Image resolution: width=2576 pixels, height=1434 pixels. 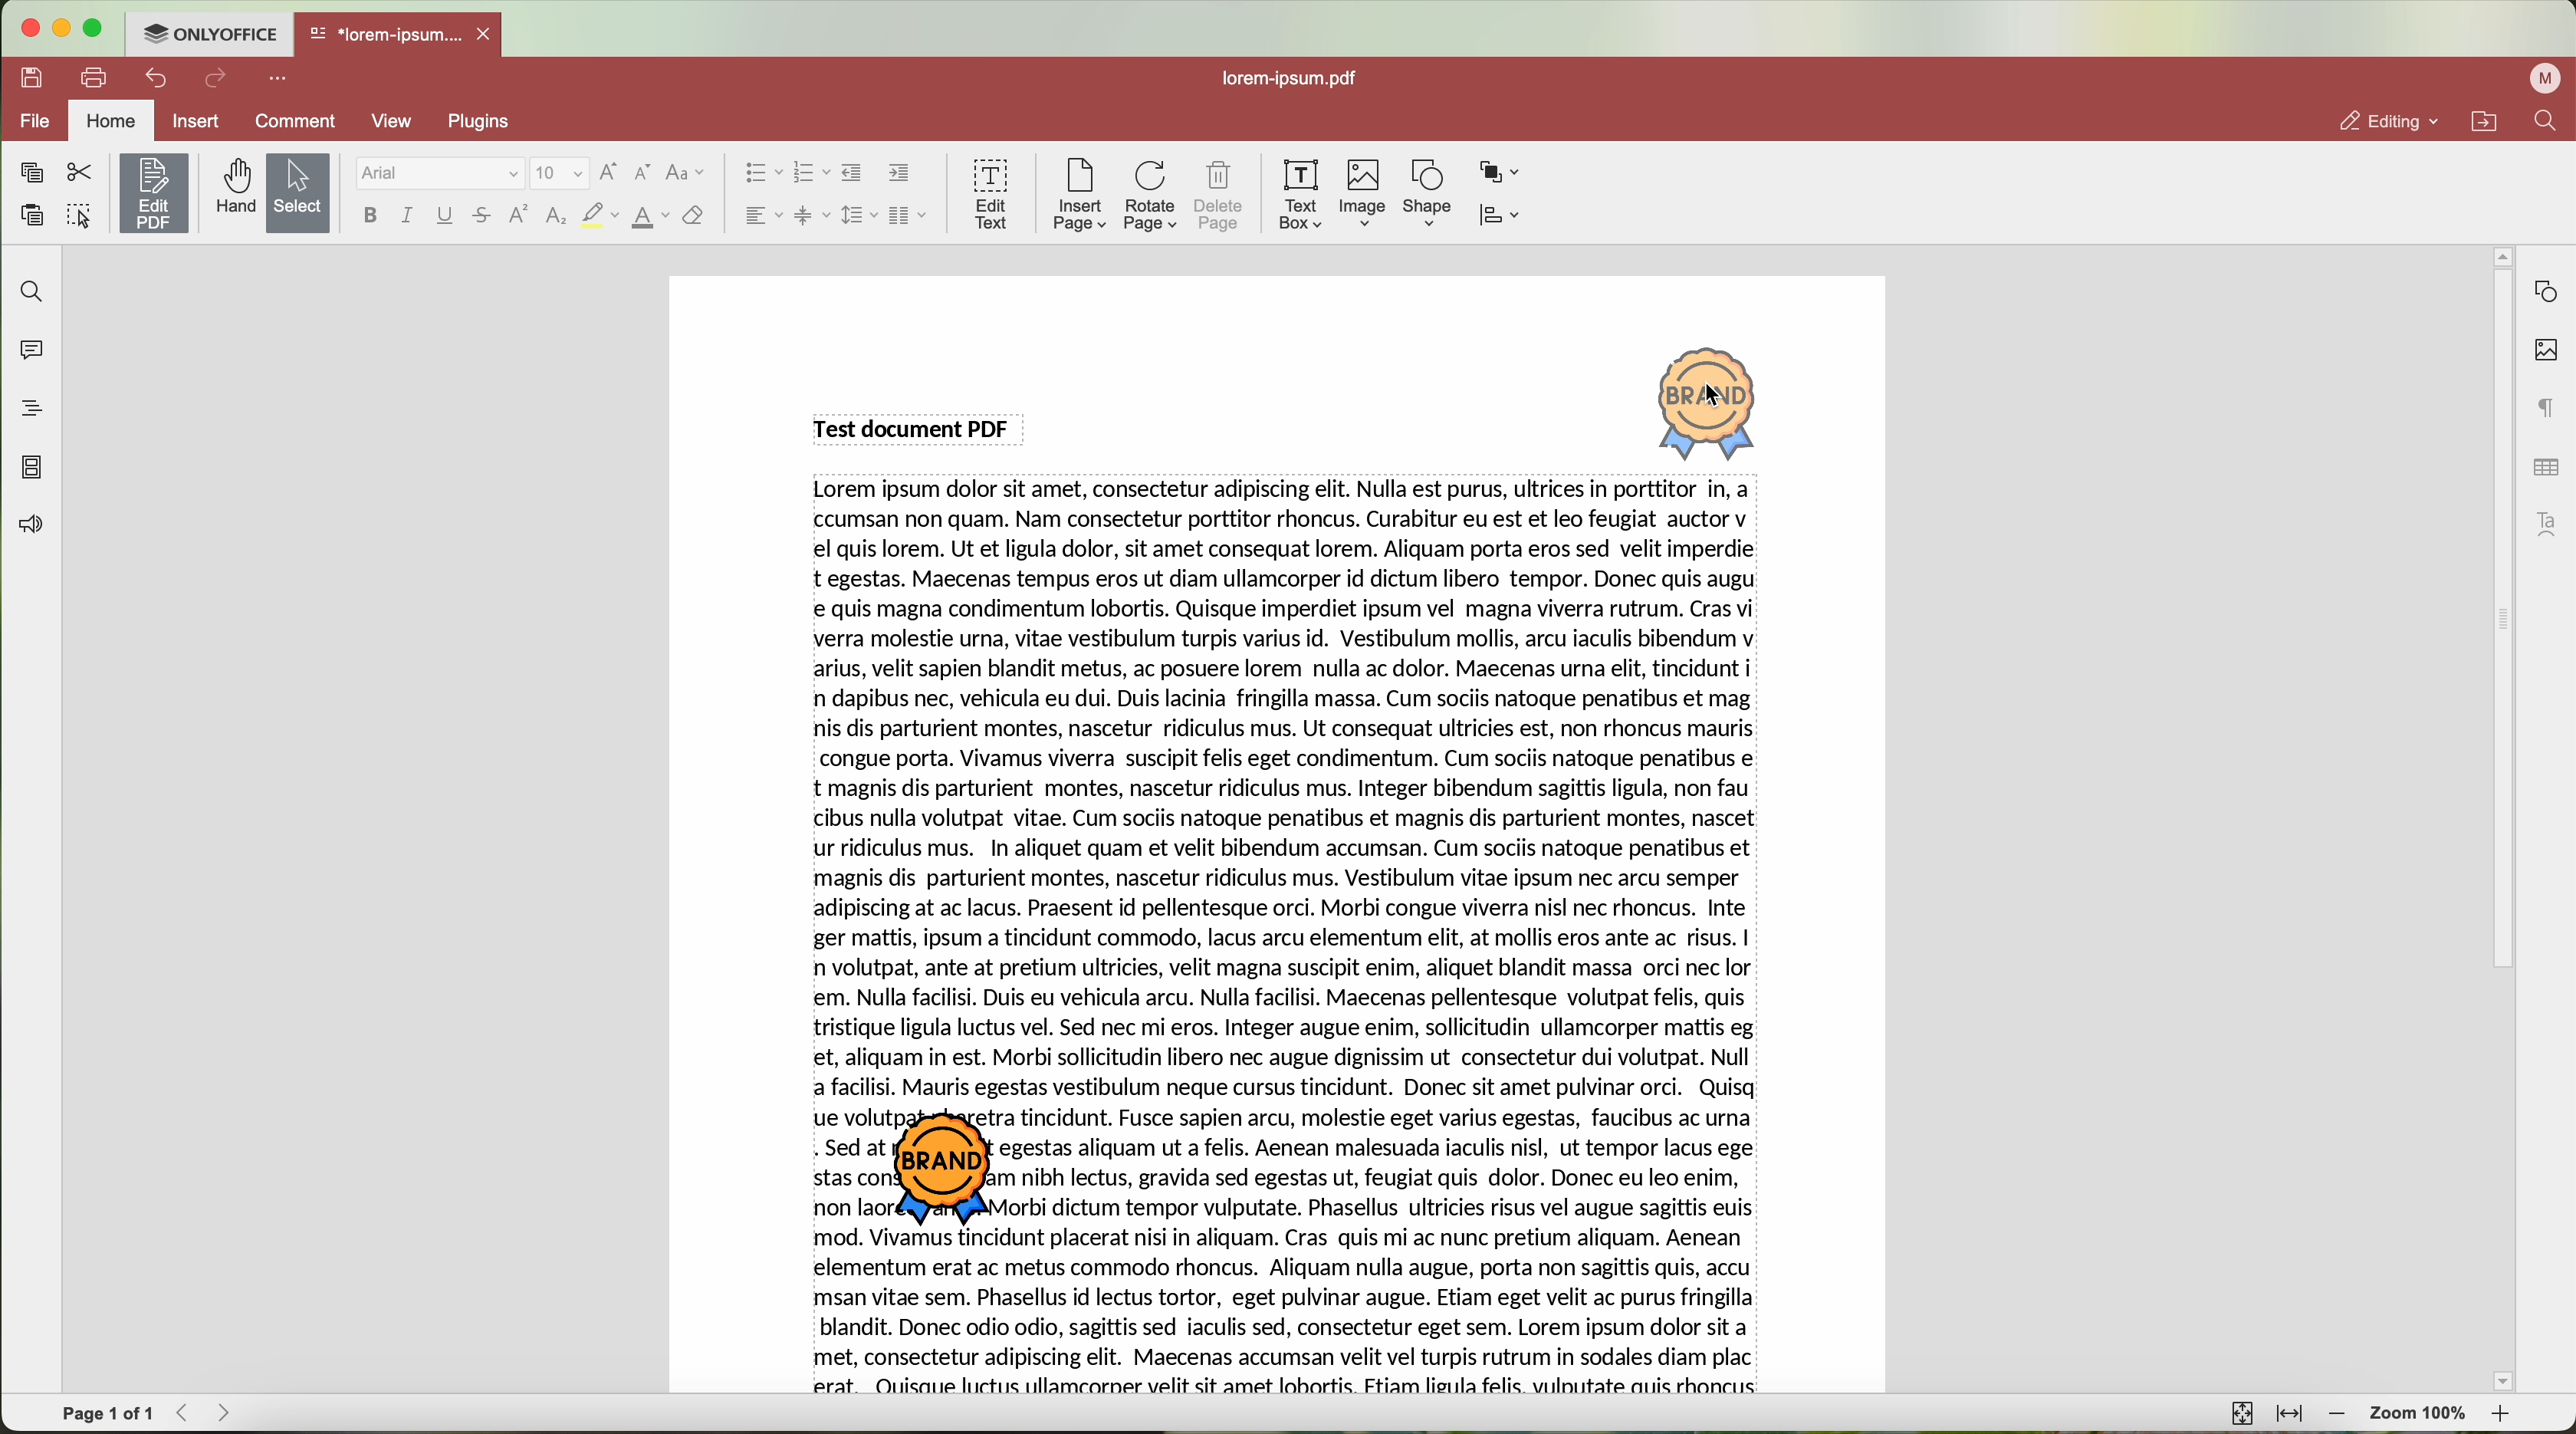 What do you see at coordinates (189, 1412) in the screenshot?
I see `Backward` at bounding box center [189, 1412].